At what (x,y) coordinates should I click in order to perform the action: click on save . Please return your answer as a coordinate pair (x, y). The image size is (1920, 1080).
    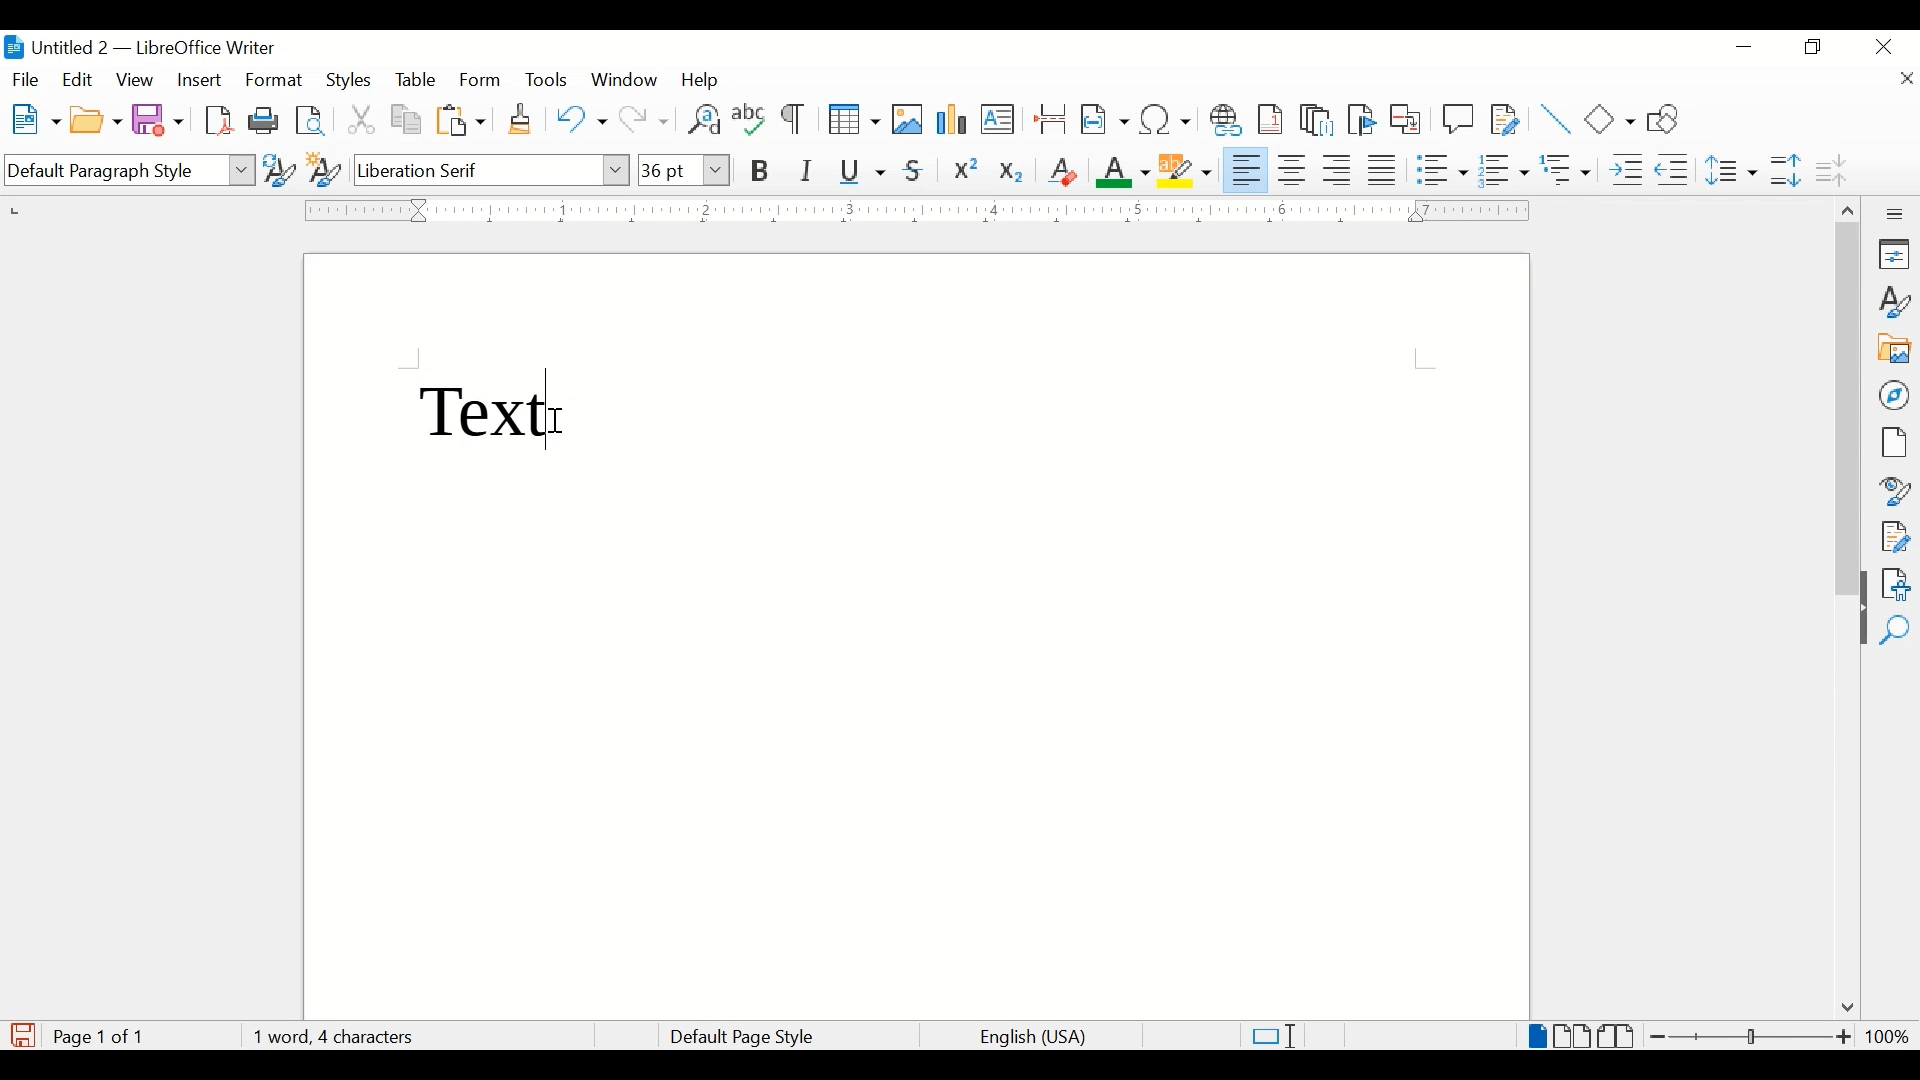
    Looking at the image, I should click on (159, 119).